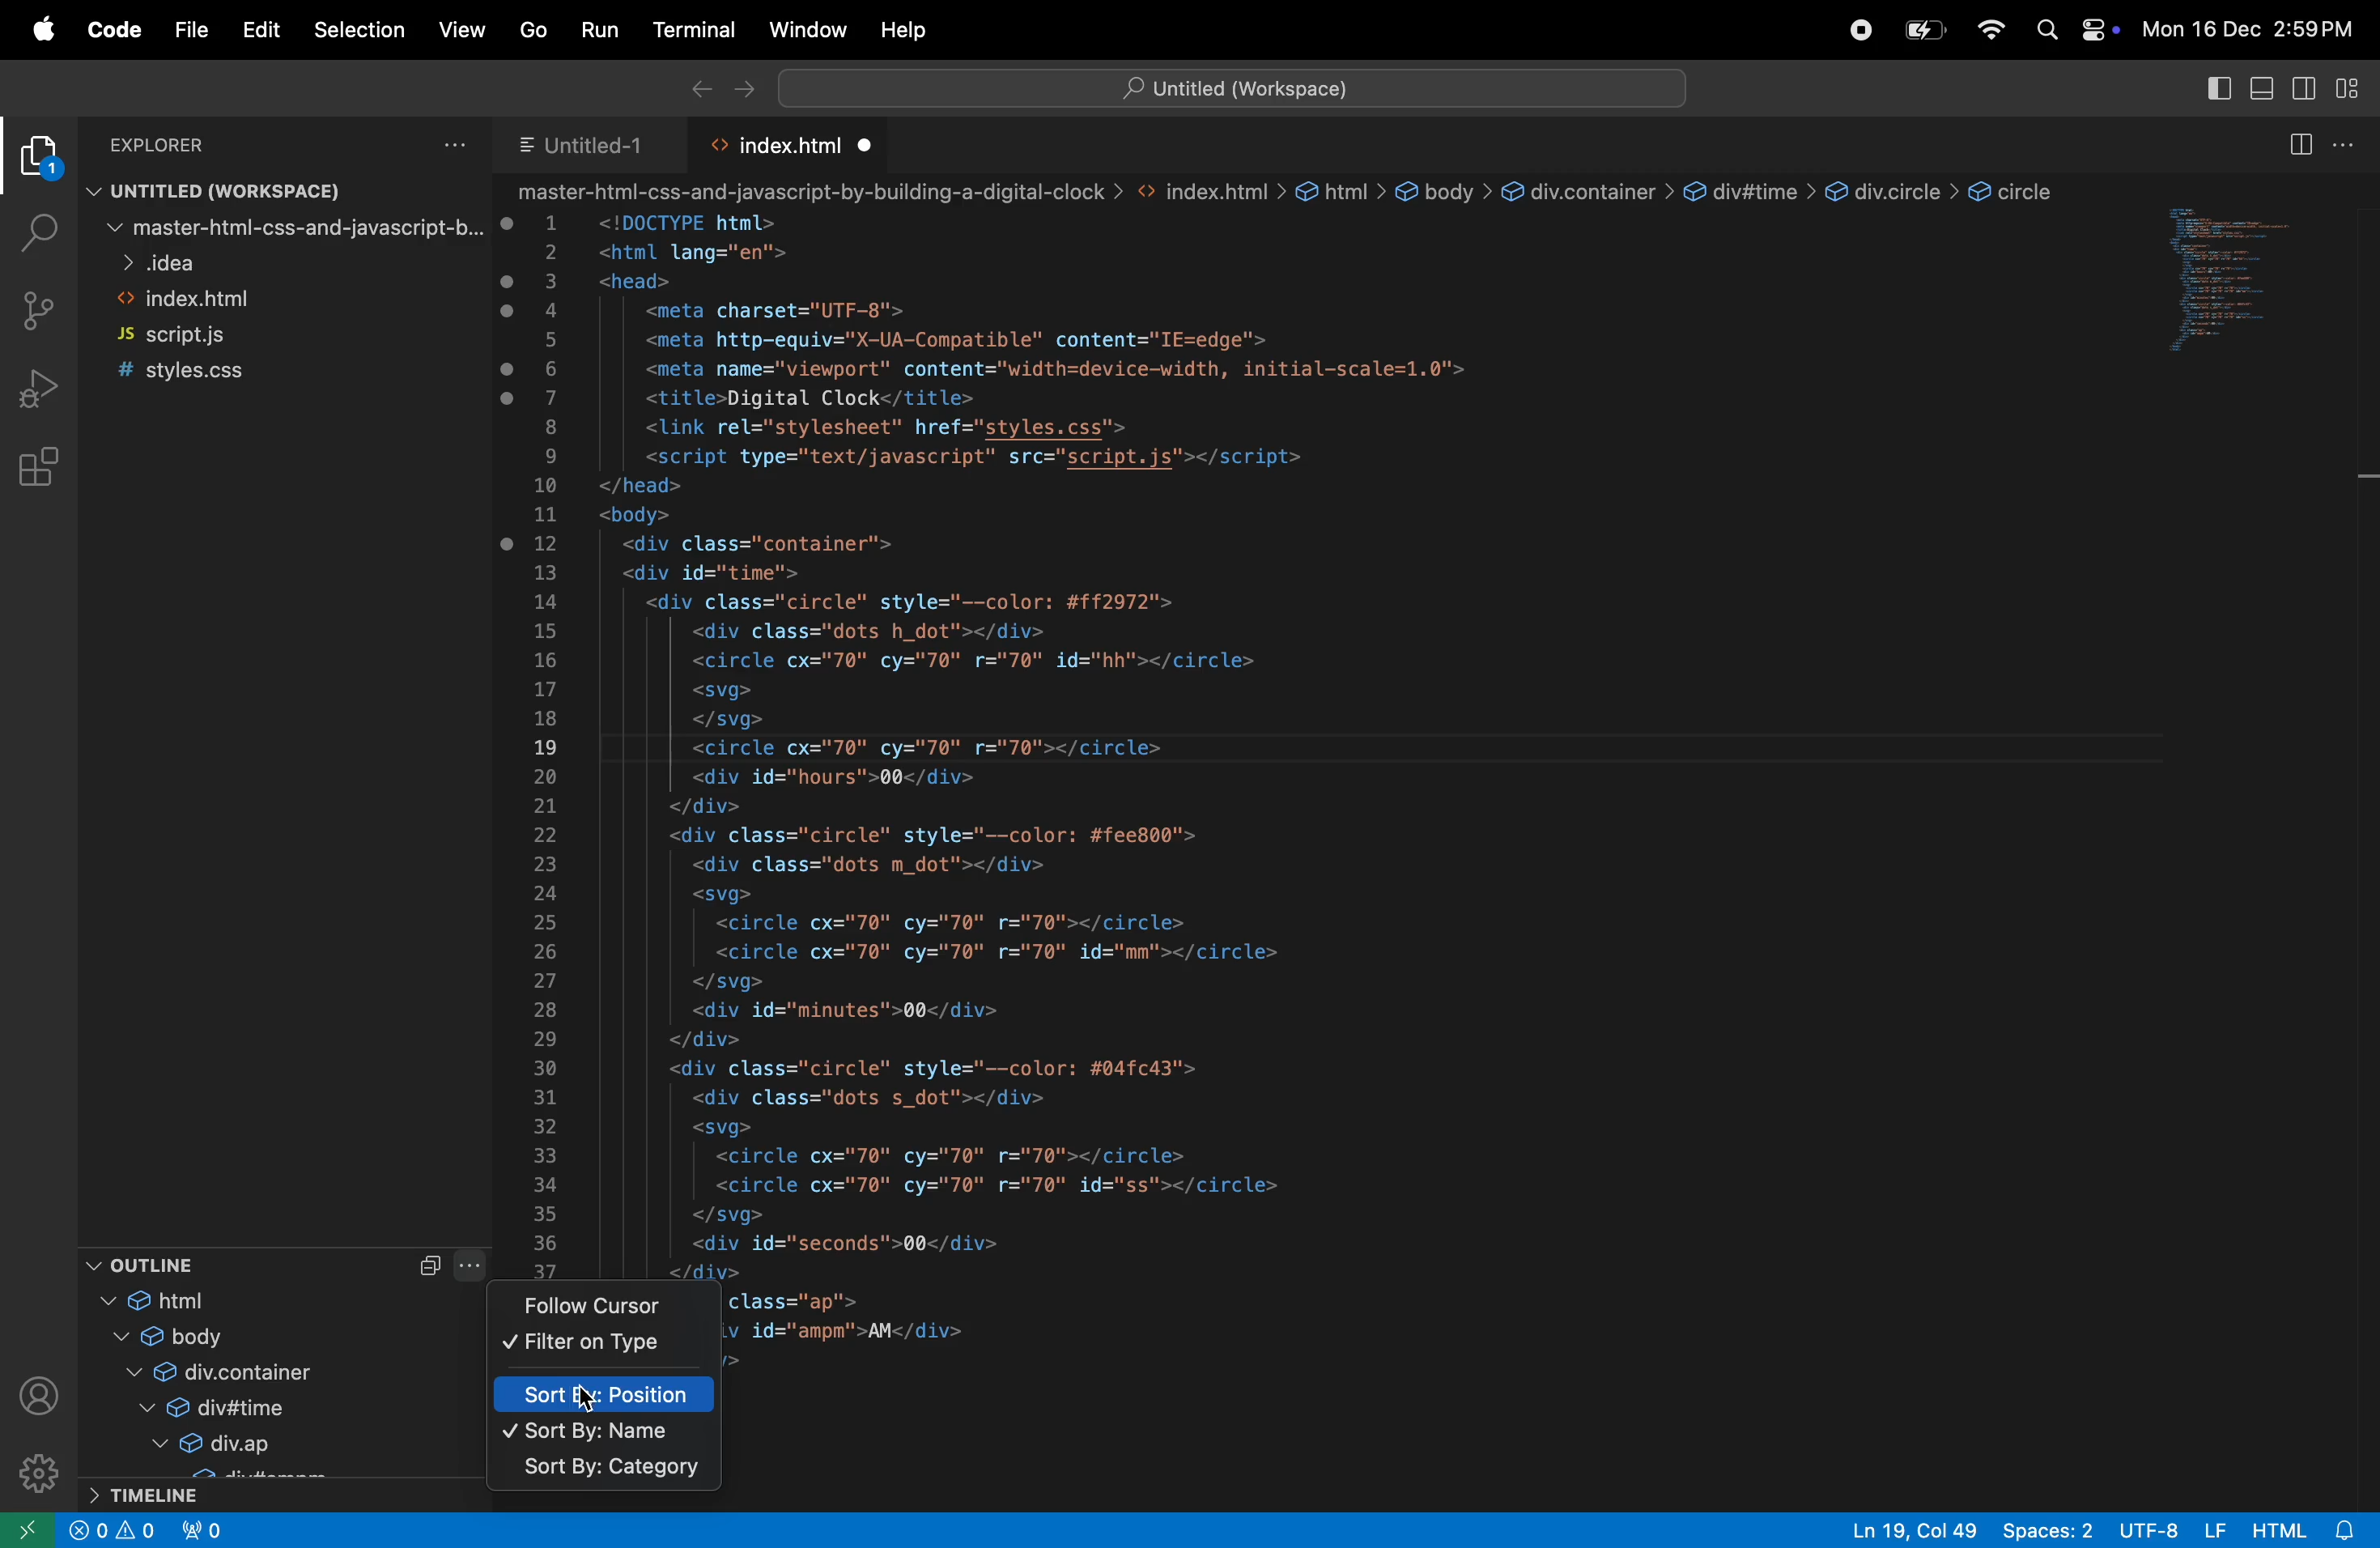 The width and height of the screenshot is (2380, 1548). Describe the element at coordinates (790, 145) in the screenshot. I see `index.html` at that location.